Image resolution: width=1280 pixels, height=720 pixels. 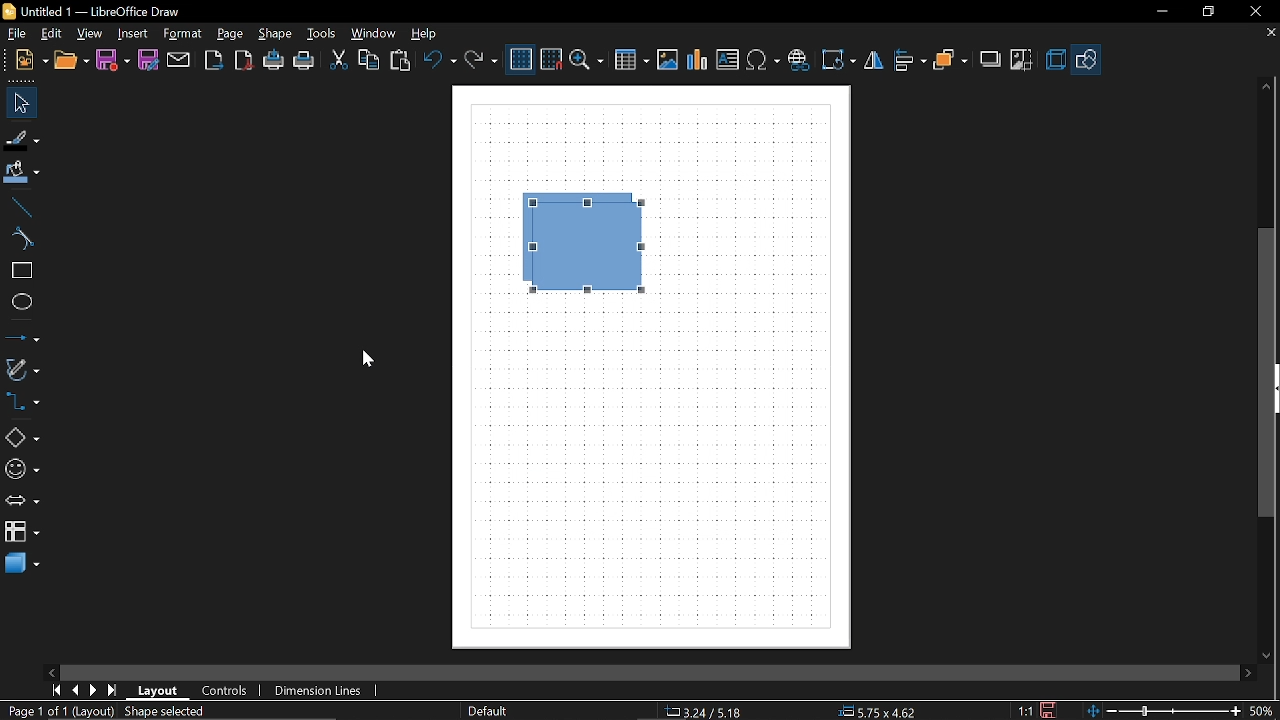 What do you see at coordinates (132, 34) in the screenshot?
I see `Insert` at bounding box center [132, 34].